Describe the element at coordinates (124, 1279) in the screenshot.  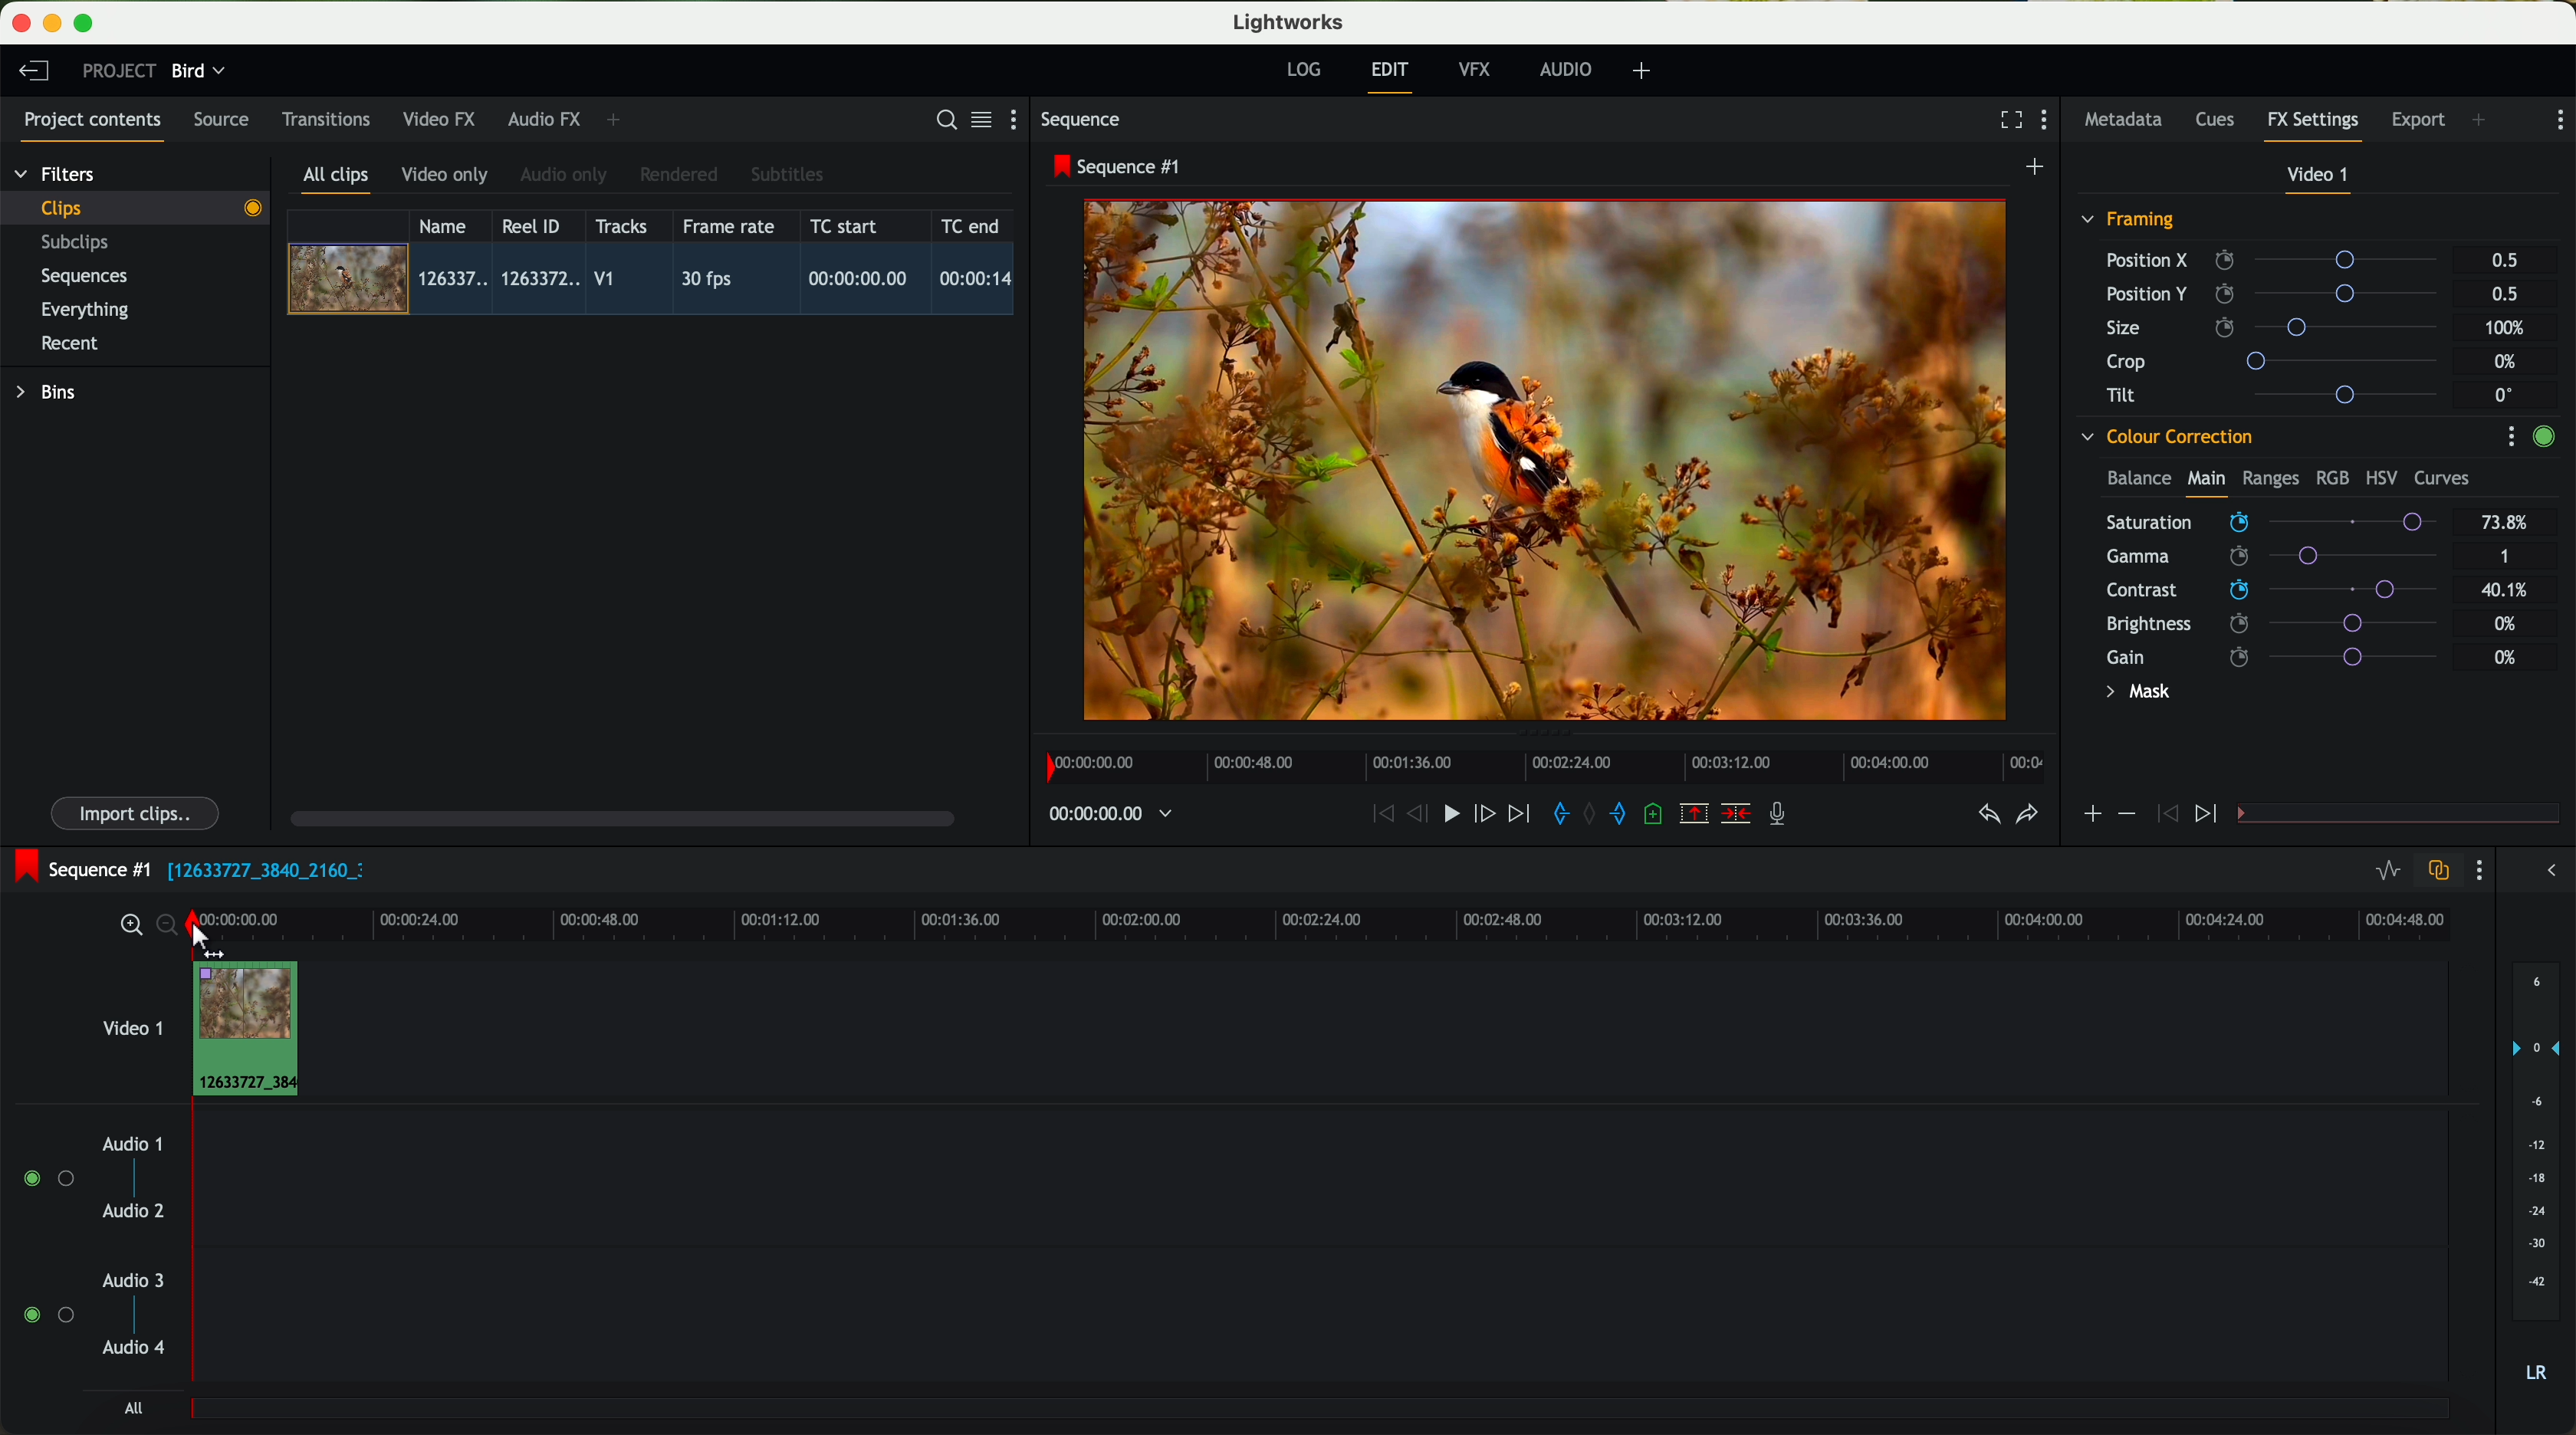
I see `audio 3` at that location.